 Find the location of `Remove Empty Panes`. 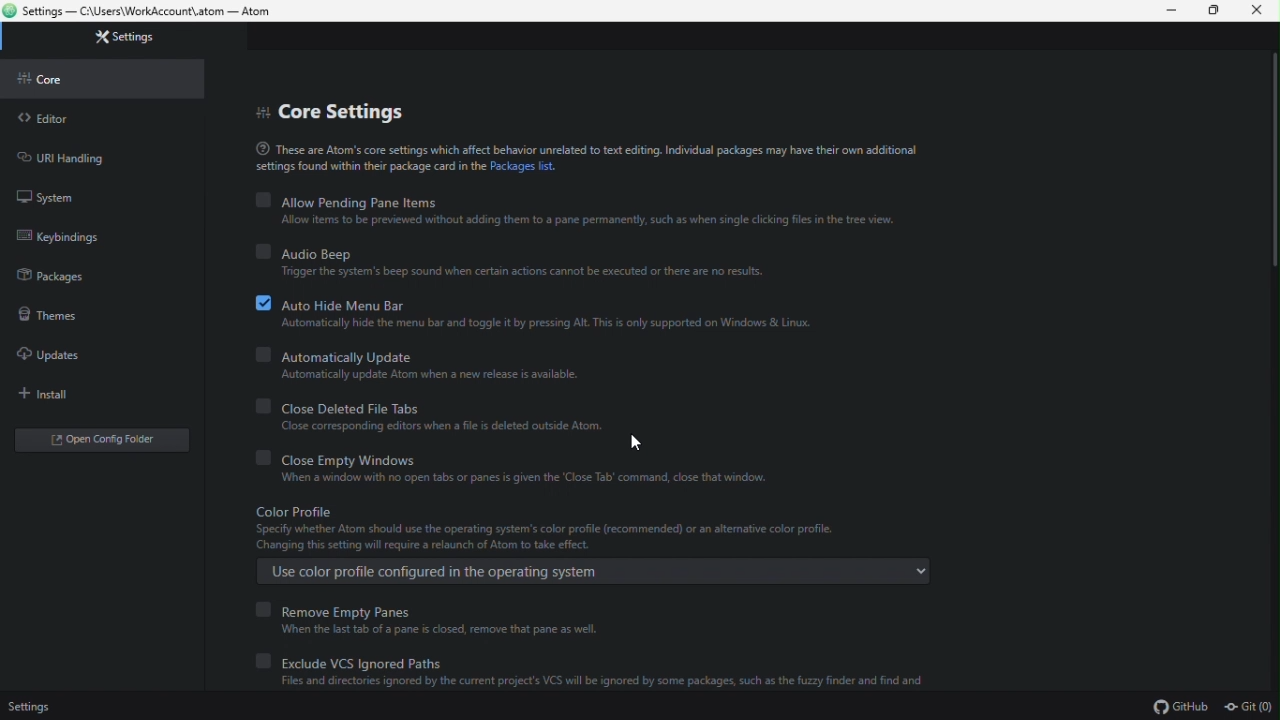

Remove Empty Panes is located at coordinates (340, 608).